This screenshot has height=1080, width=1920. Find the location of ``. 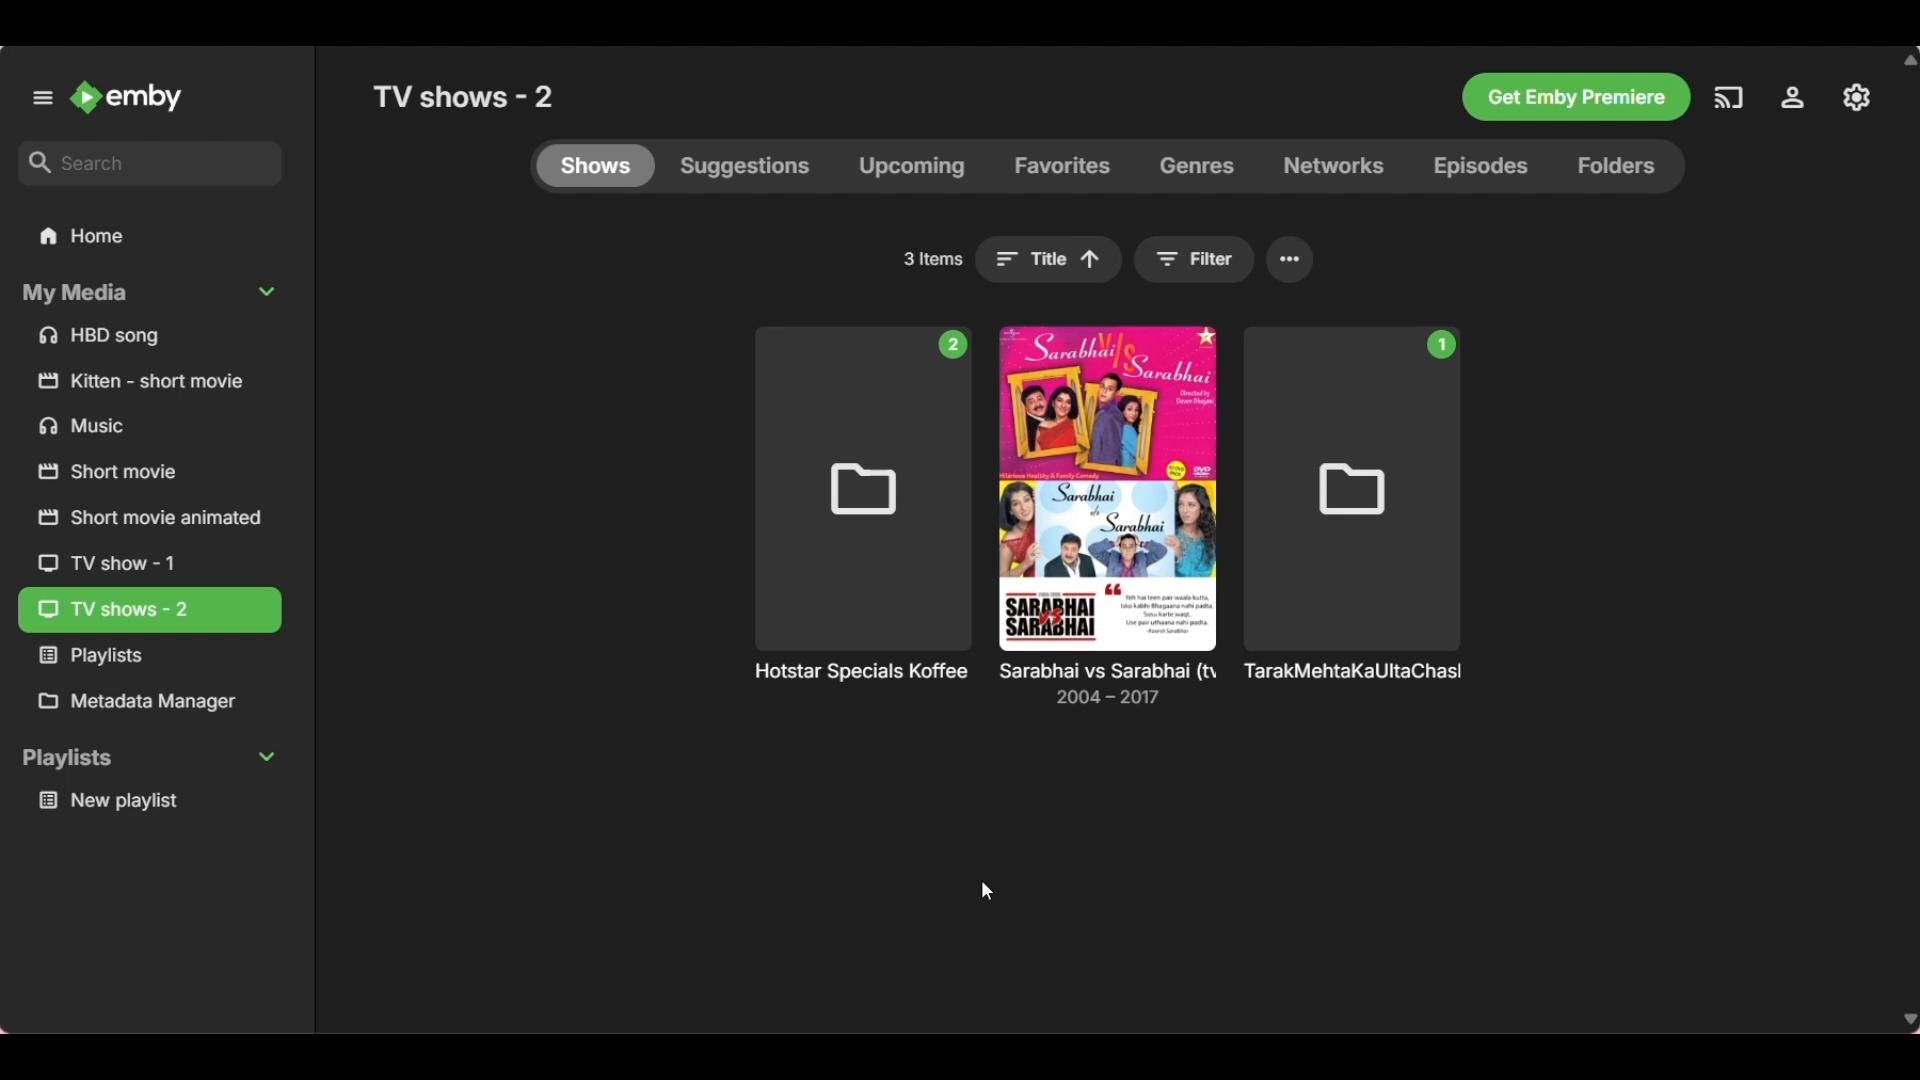

 is located at coordinates (136, 430).